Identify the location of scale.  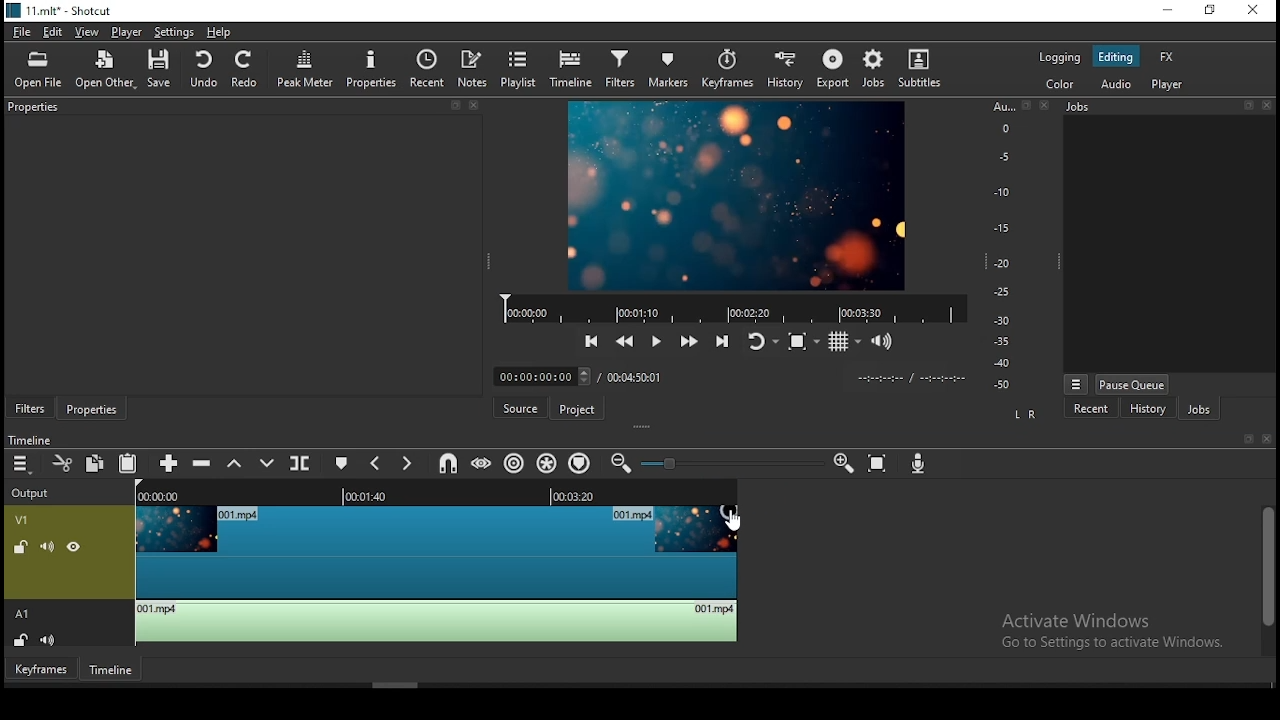
(1003, 248).